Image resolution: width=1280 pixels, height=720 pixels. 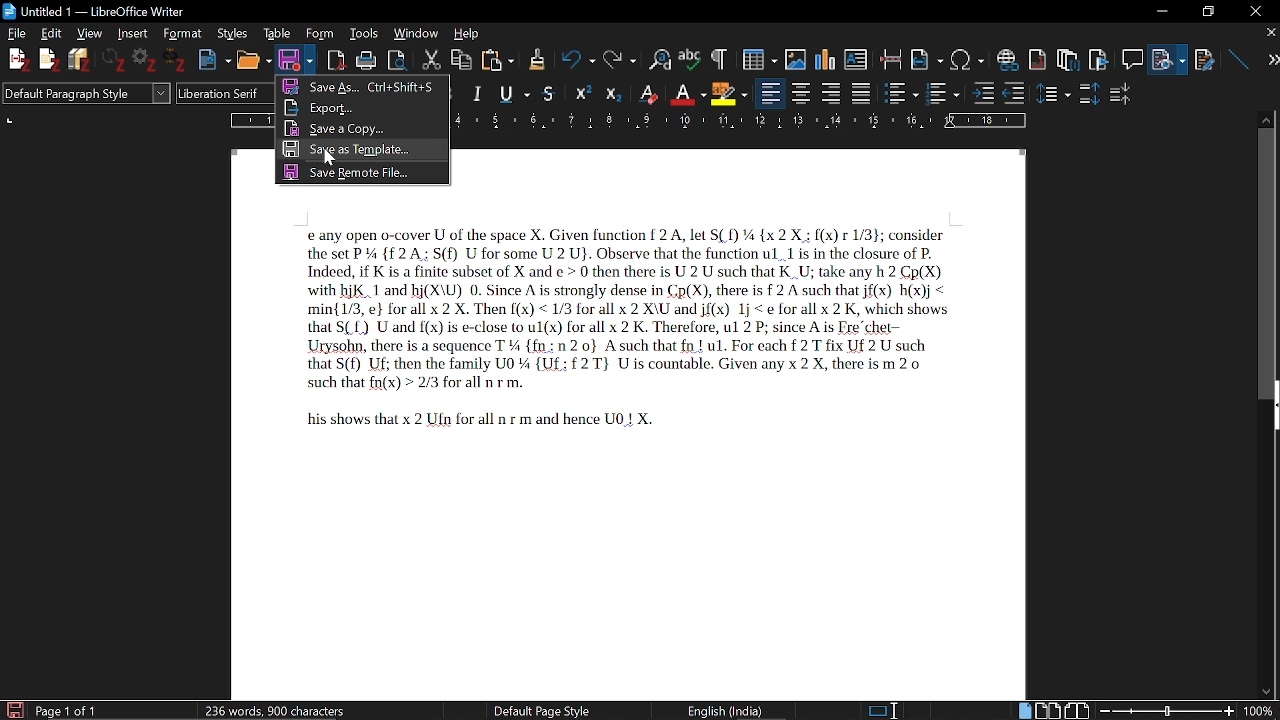 I want to click on Form, so click(x=319, y=33).